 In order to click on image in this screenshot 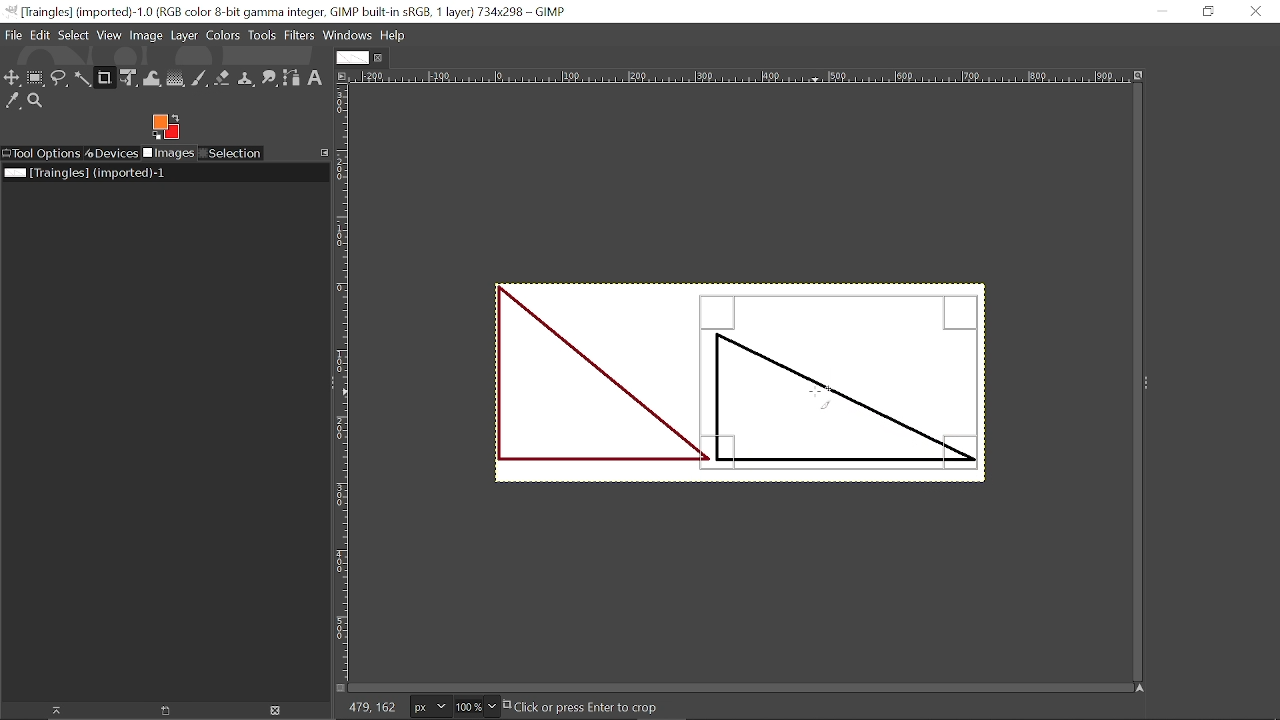, I will do `click(570, 385)`.